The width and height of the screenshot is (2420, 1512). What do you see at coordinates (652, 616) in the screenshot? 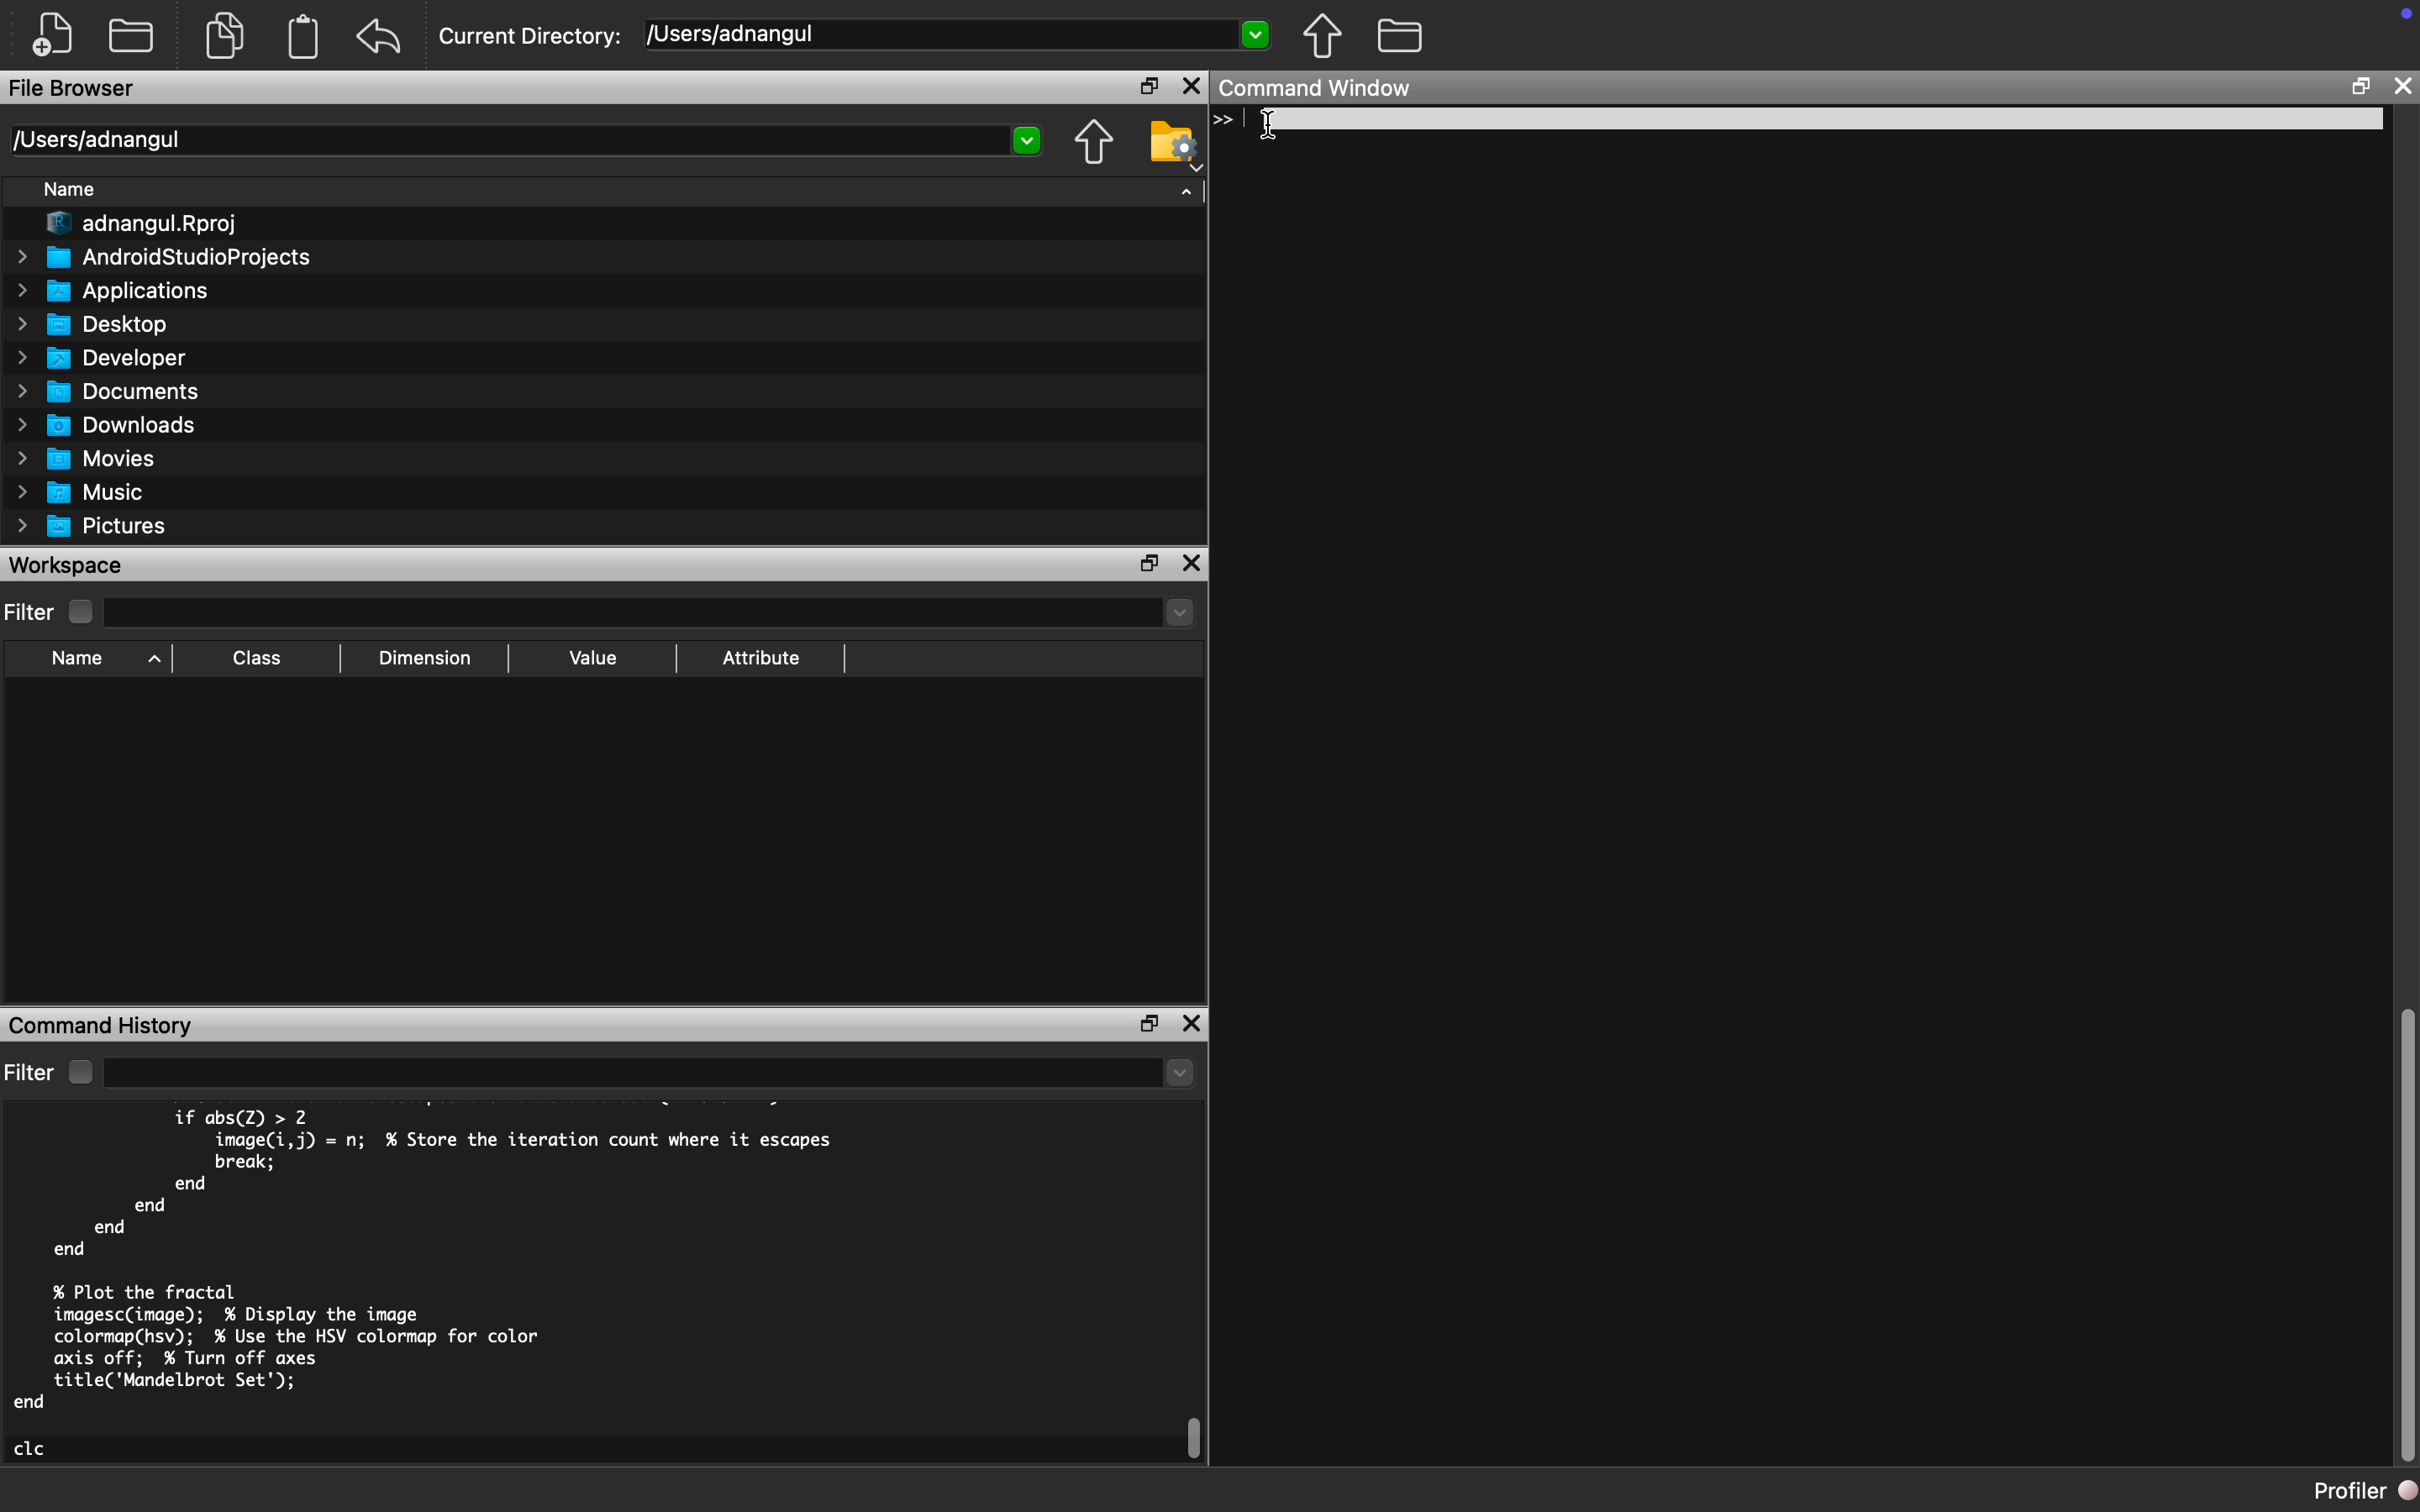
I see `Dropdown` at bounding box center [652, 616].